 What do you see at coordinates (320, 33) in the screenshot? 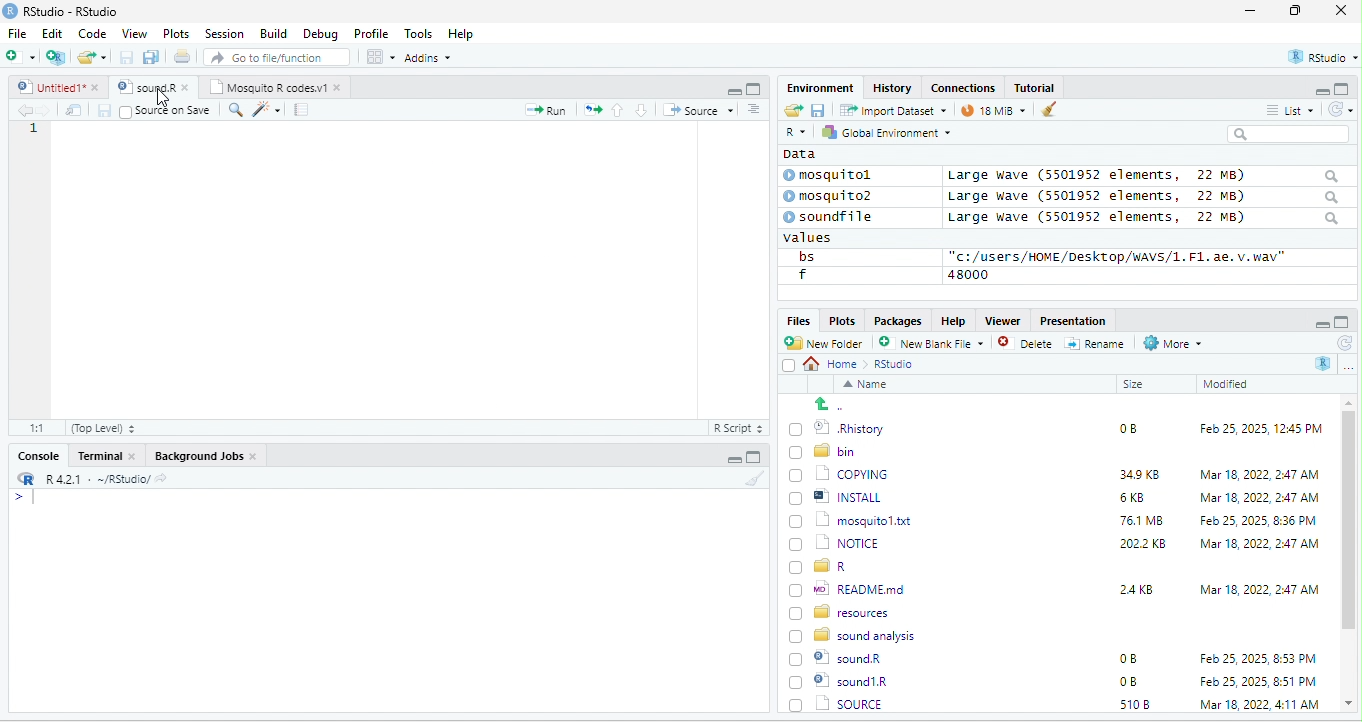
I see `Debug` at bounding box center [320, 33].